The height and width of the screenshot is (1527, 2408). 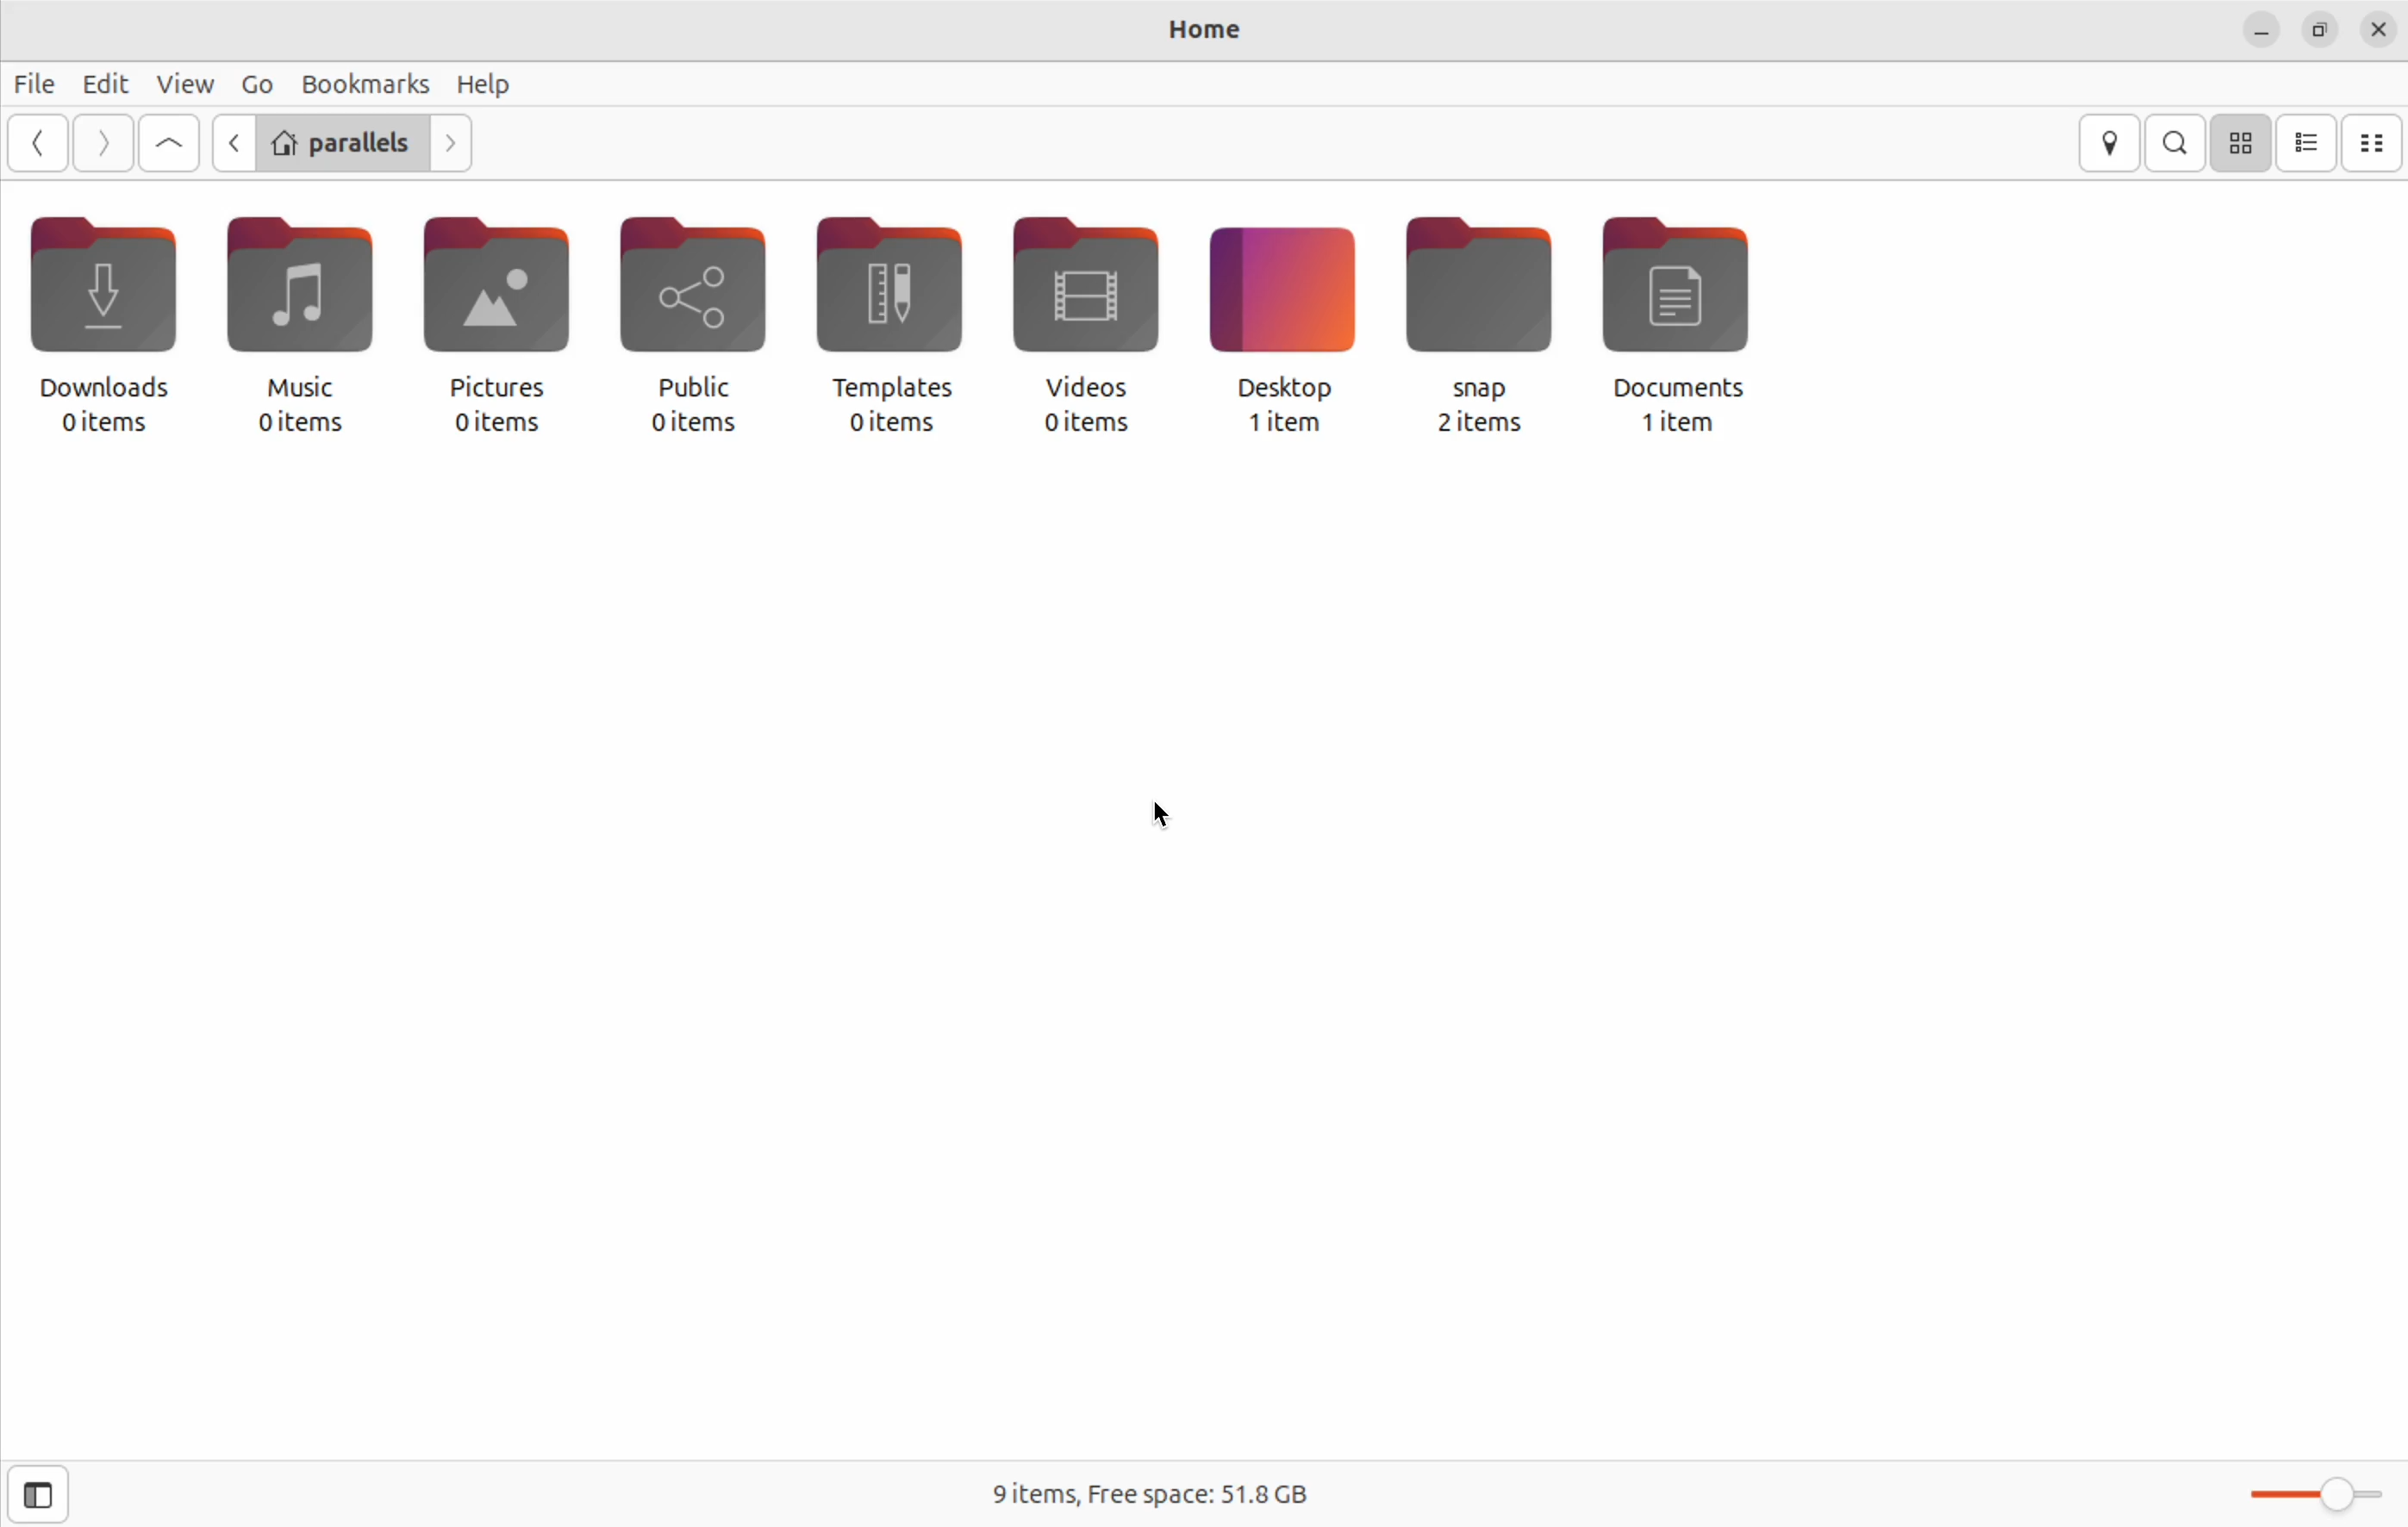 I want to click on cursor, so click(x=1164, y=810).